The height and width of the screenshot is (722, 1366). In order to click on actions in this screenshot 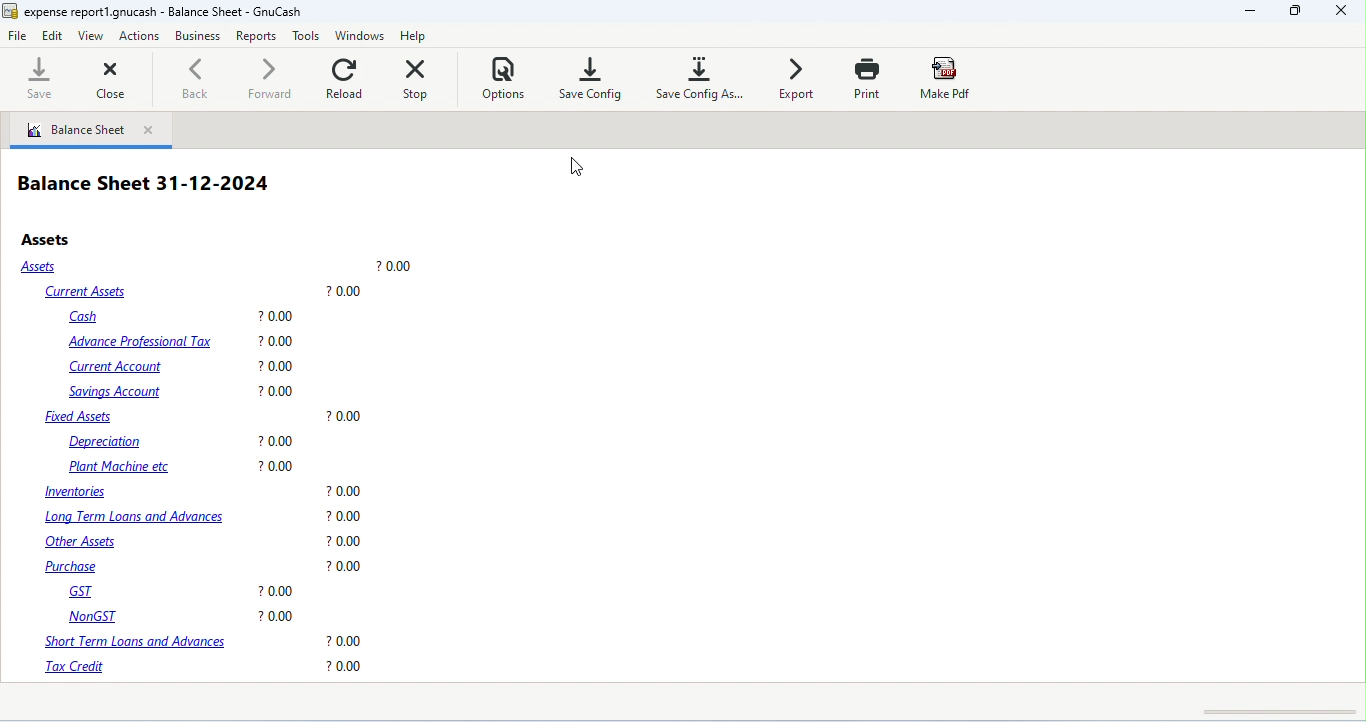, I will do `click(141, 36)`.